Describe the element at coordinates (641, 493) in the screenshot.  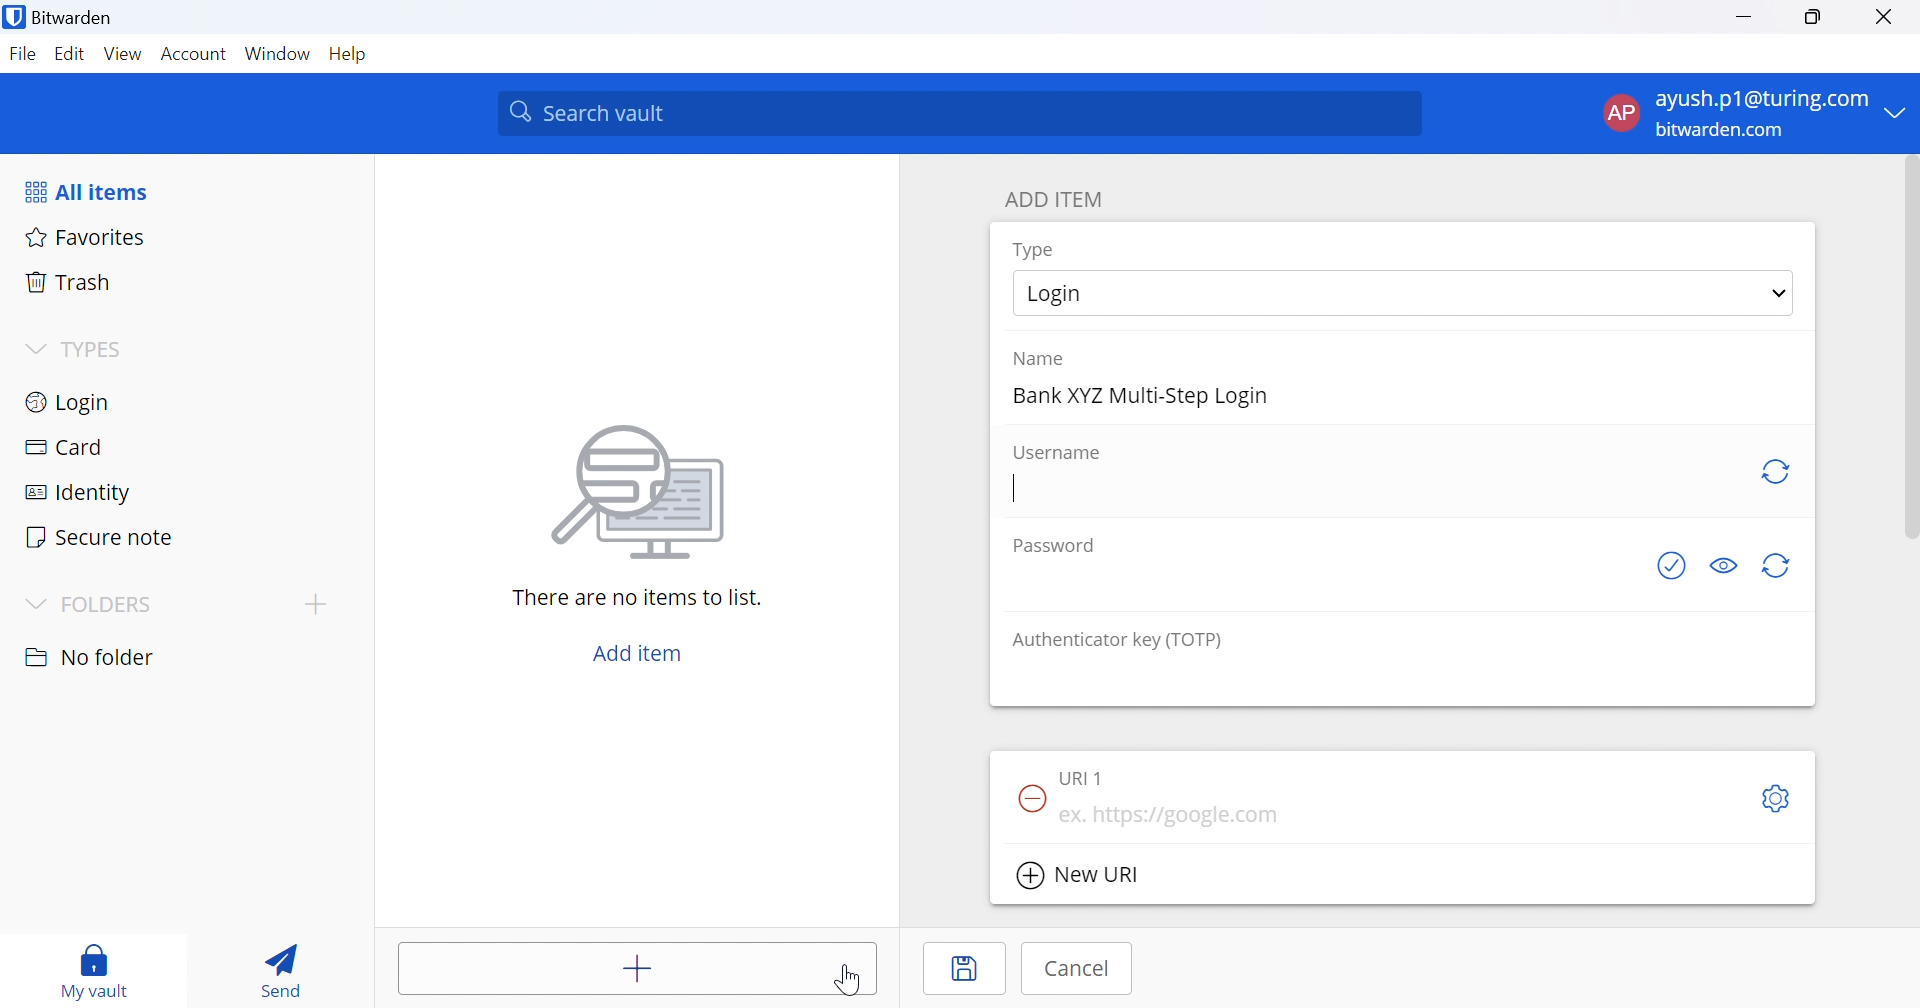
I see `Image` at that location.